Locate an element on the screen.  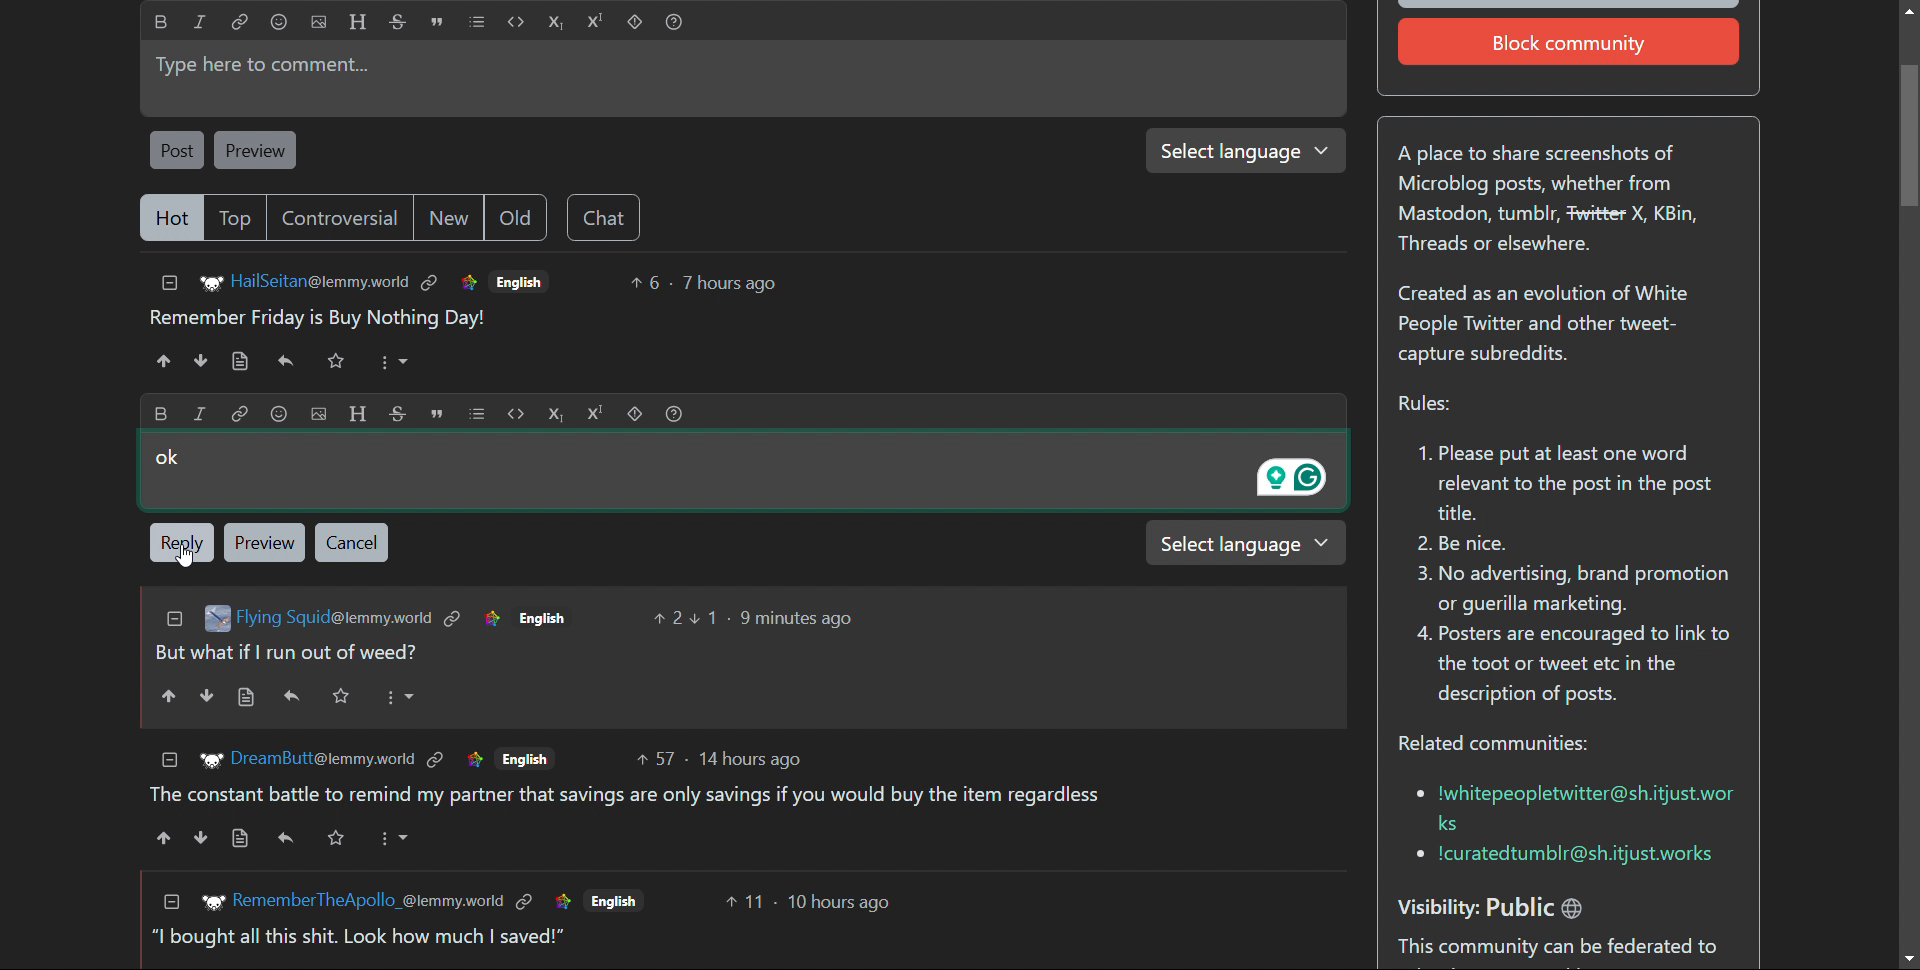
username is located at coordinates (364, 899).